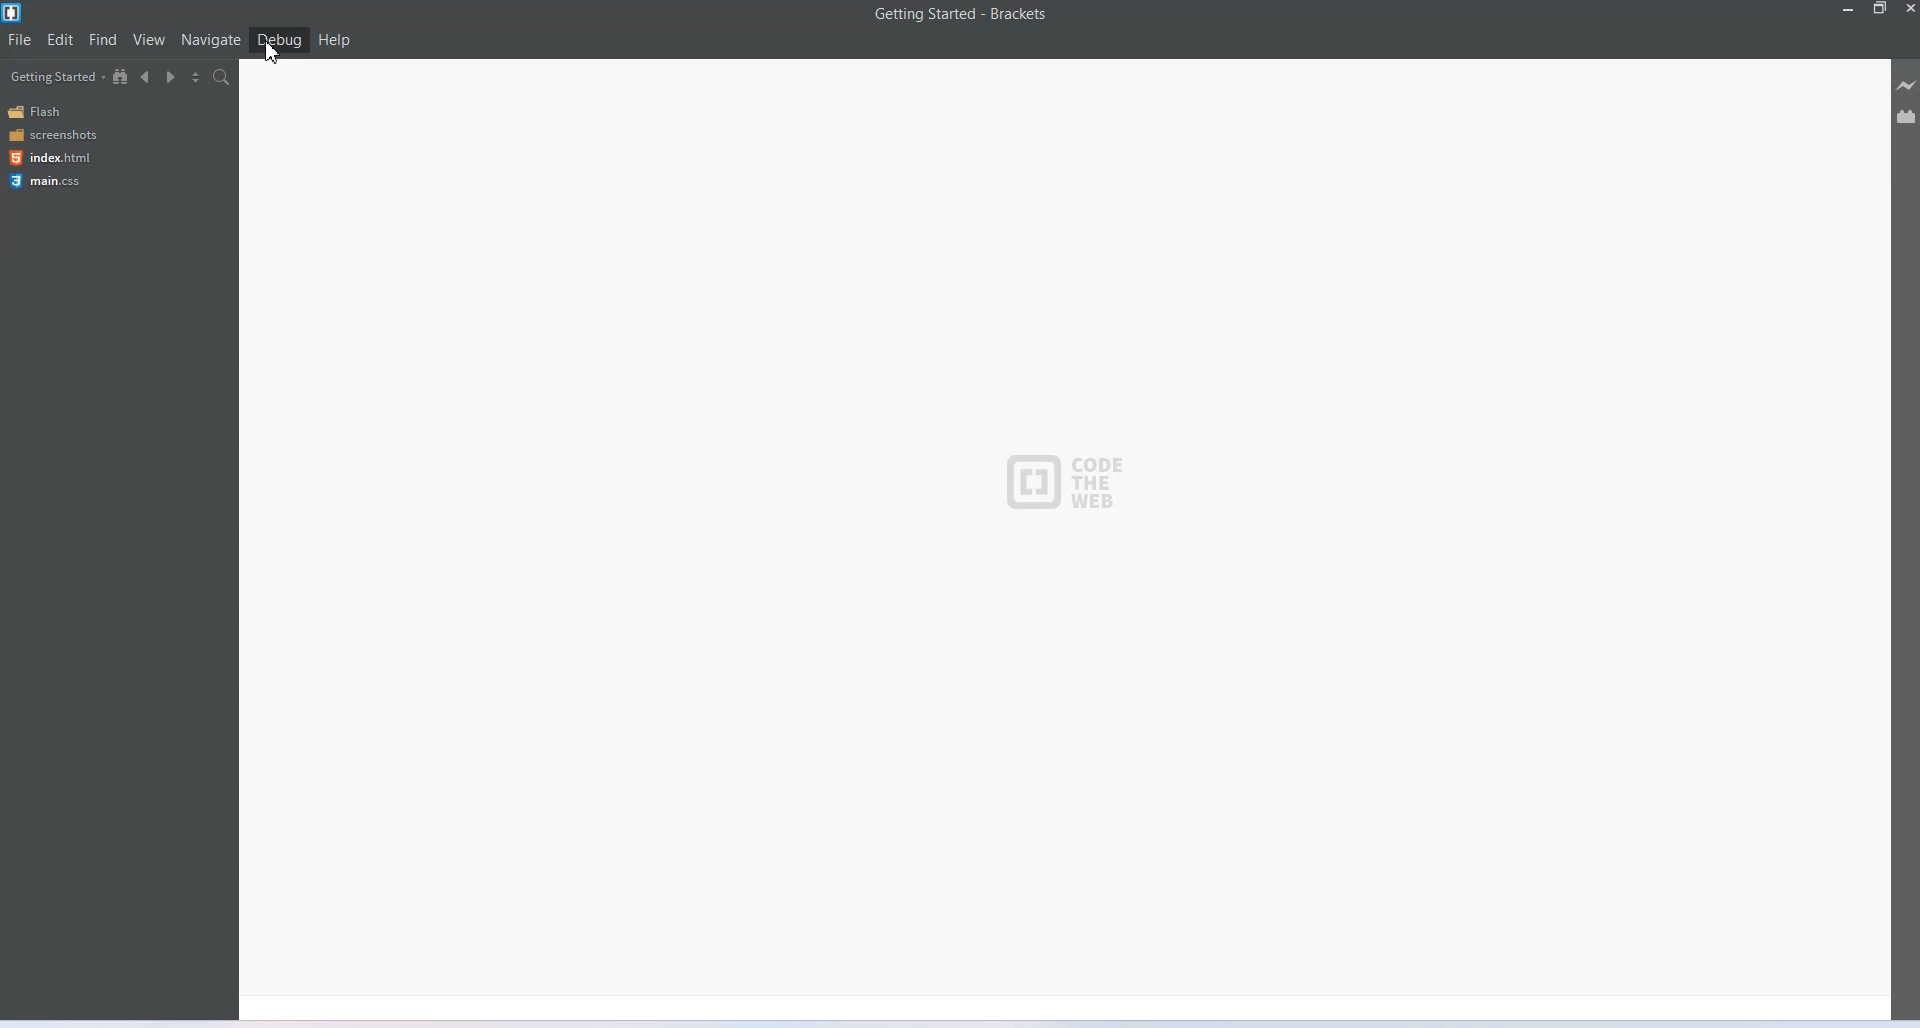 The height and width of the screenshot is (1028, 1920). I want to click on Extension manager, so click(1906, 116).